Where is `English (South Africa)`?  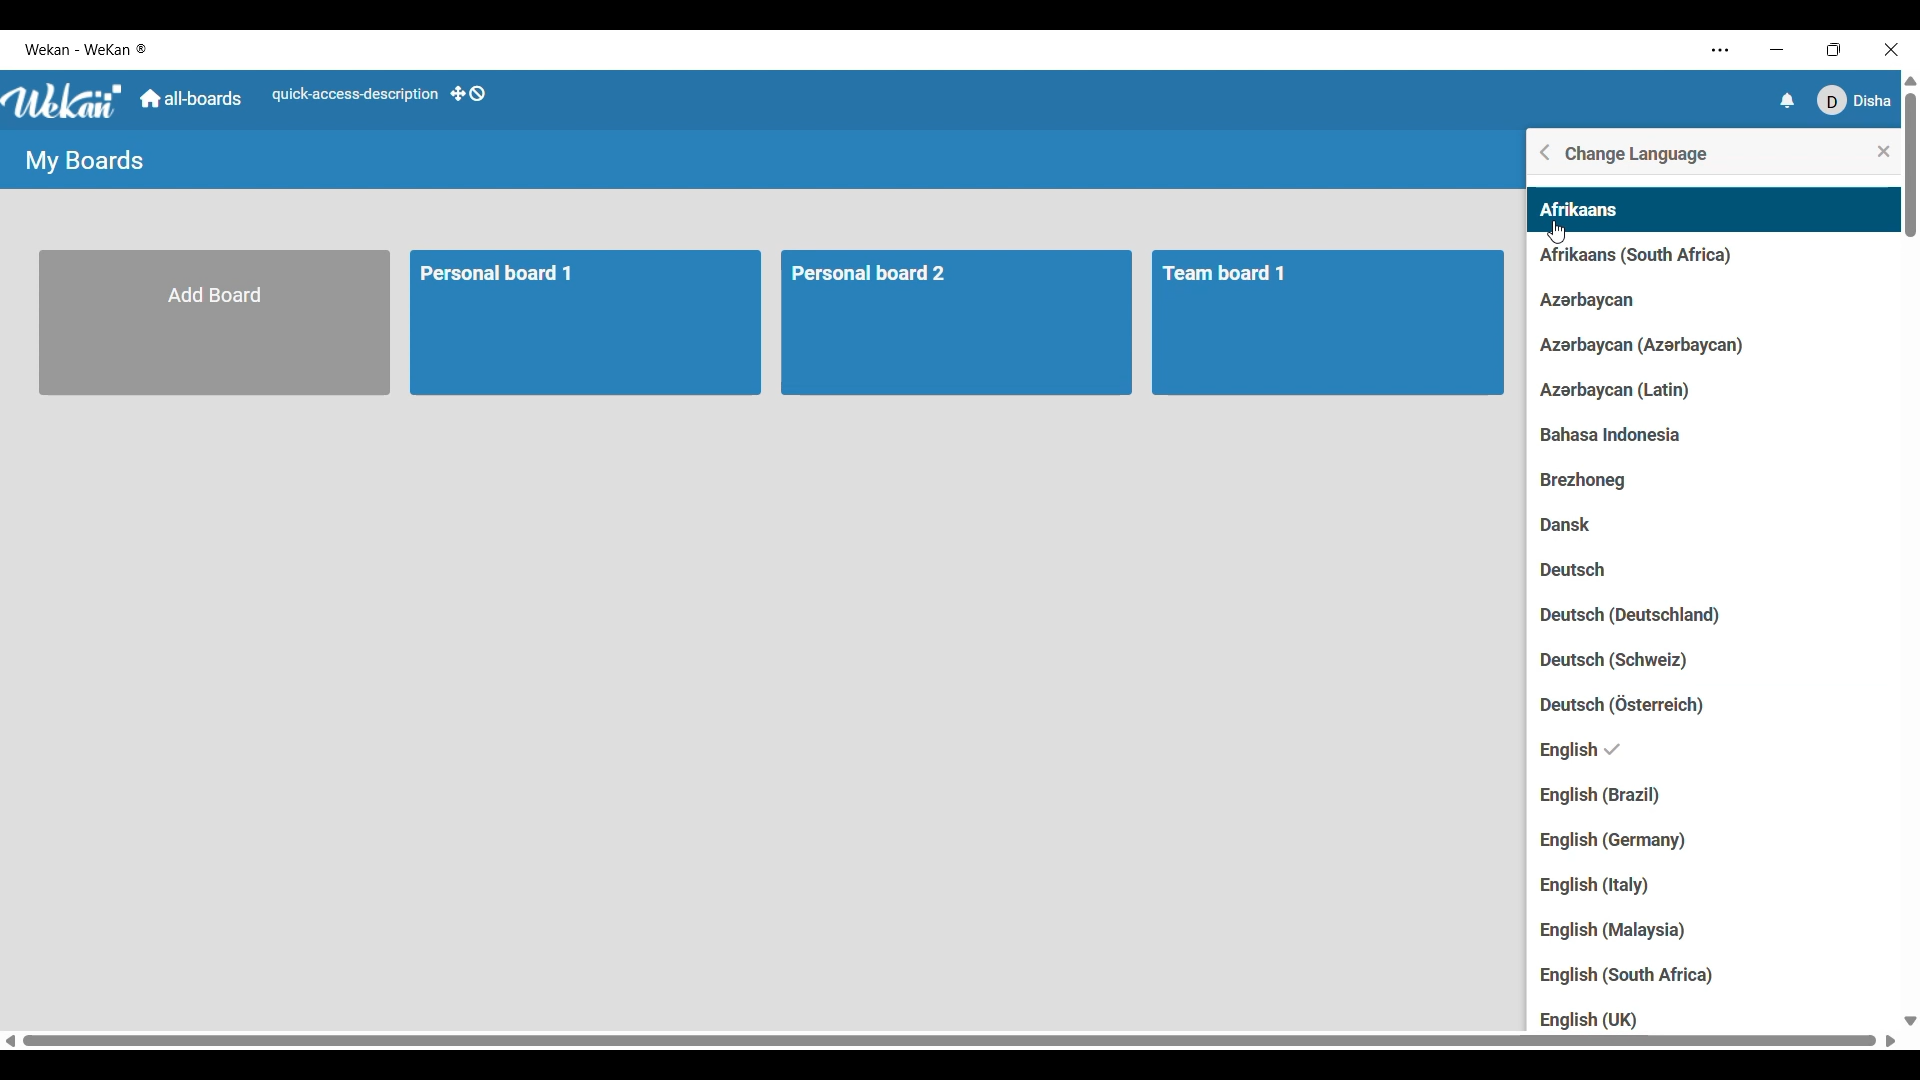
English (South Africa) is located at coordinates (1633, 974).